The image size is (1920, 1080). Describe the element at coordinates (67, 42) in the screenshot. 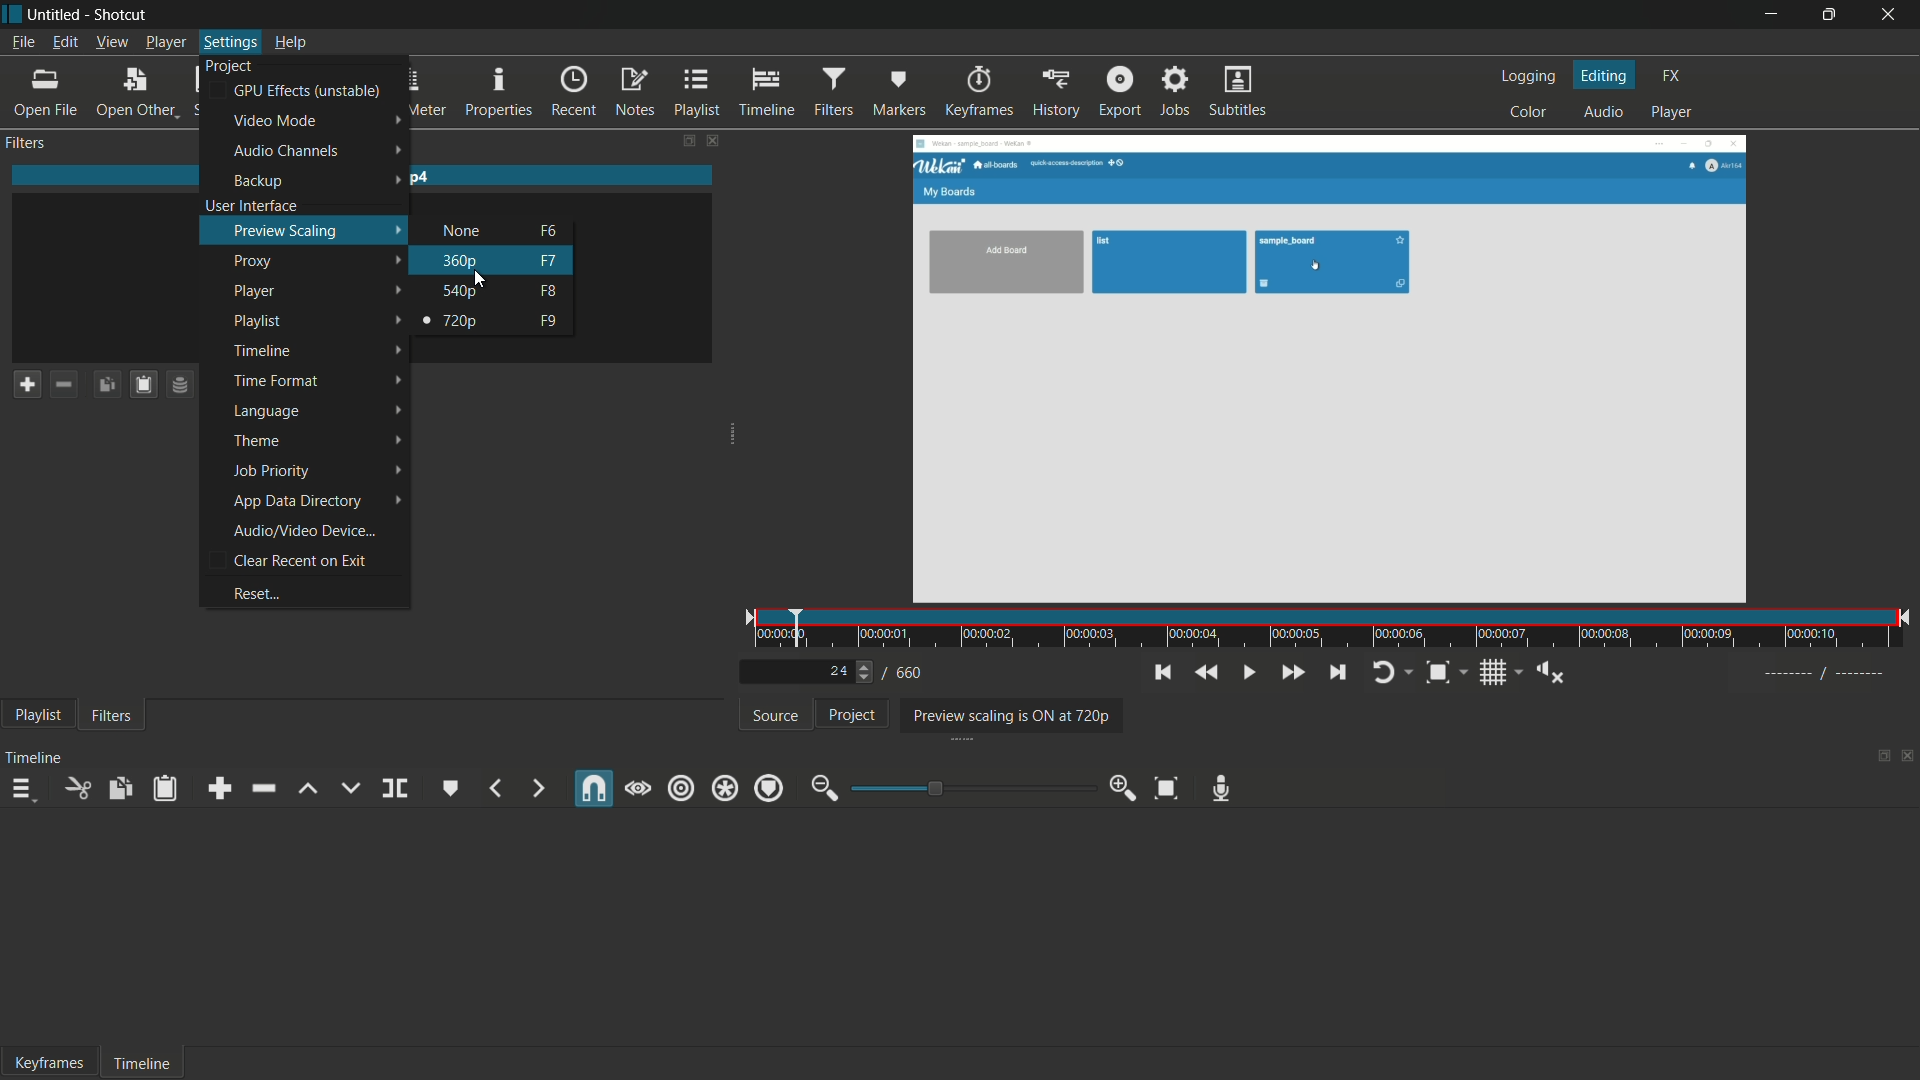

I see `edit menu` at that location.